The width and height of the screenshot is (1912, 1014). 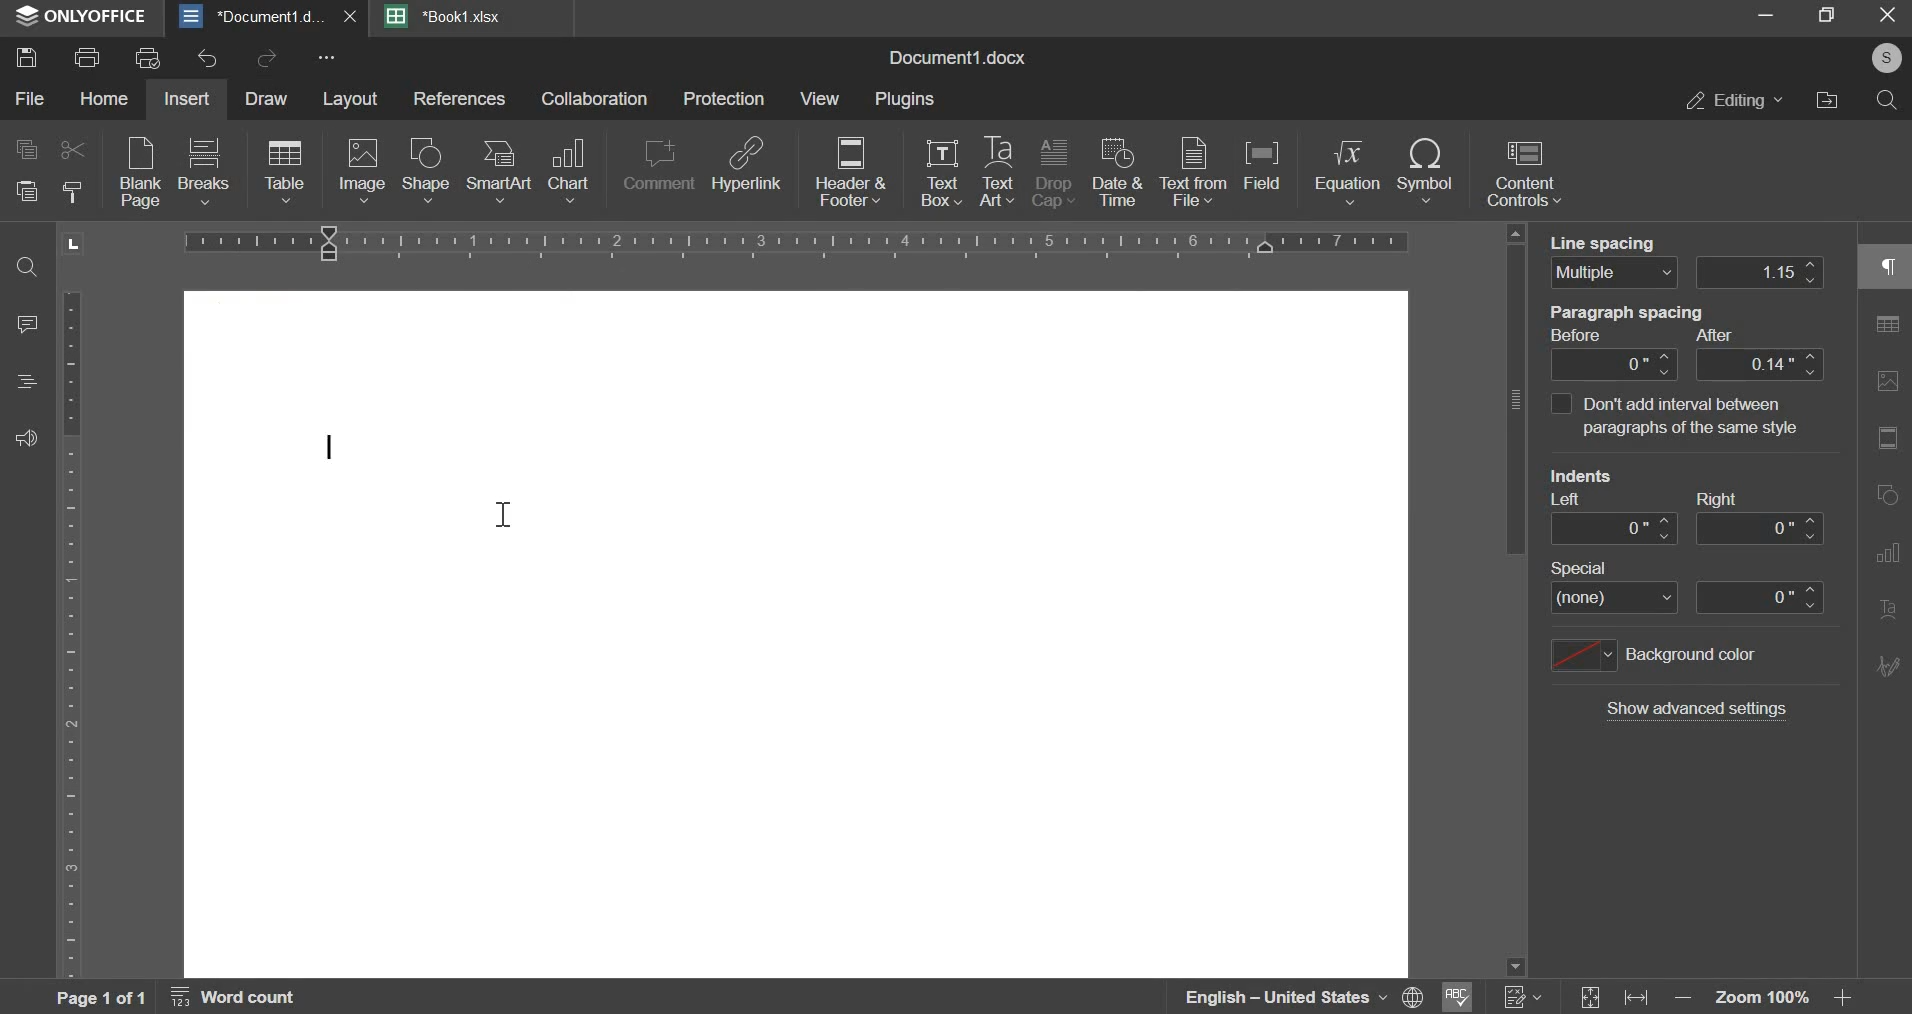 I want to click on header & footer, so click(x=849, y=174).